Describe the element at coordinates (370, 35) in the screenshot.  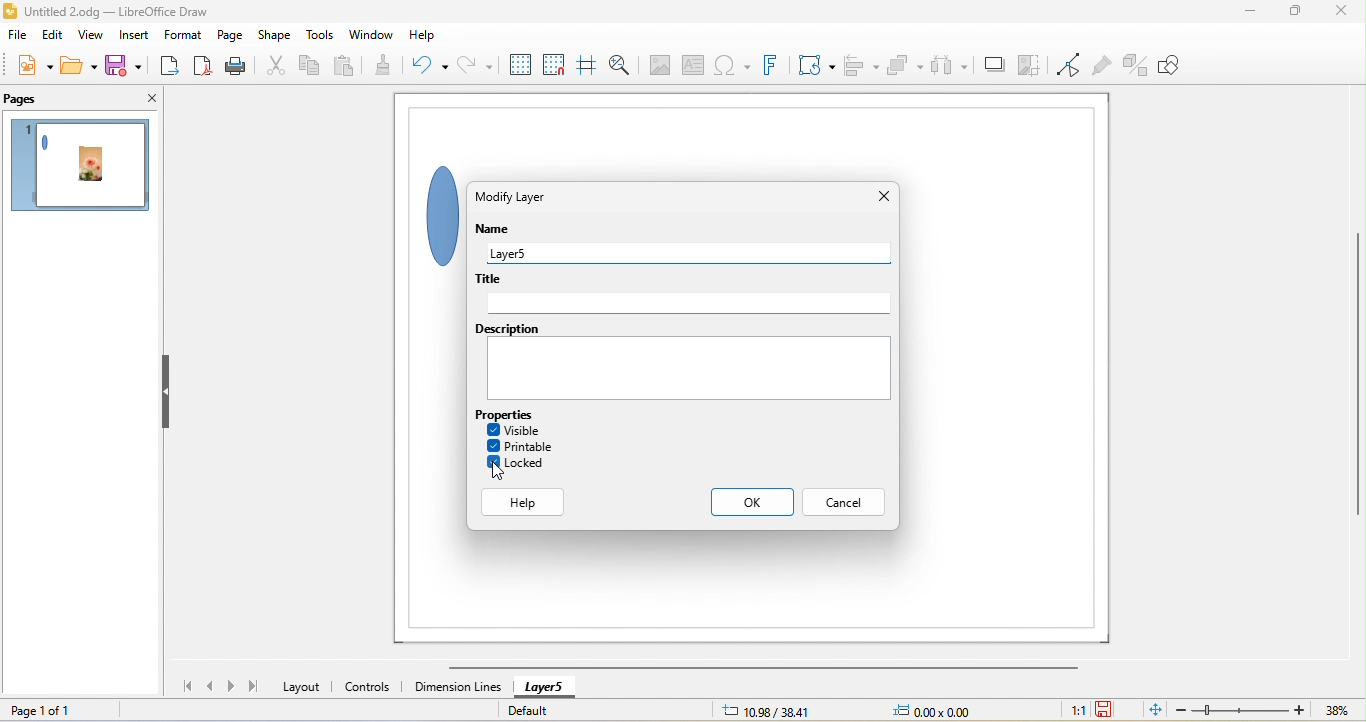
I see `window` at that location.